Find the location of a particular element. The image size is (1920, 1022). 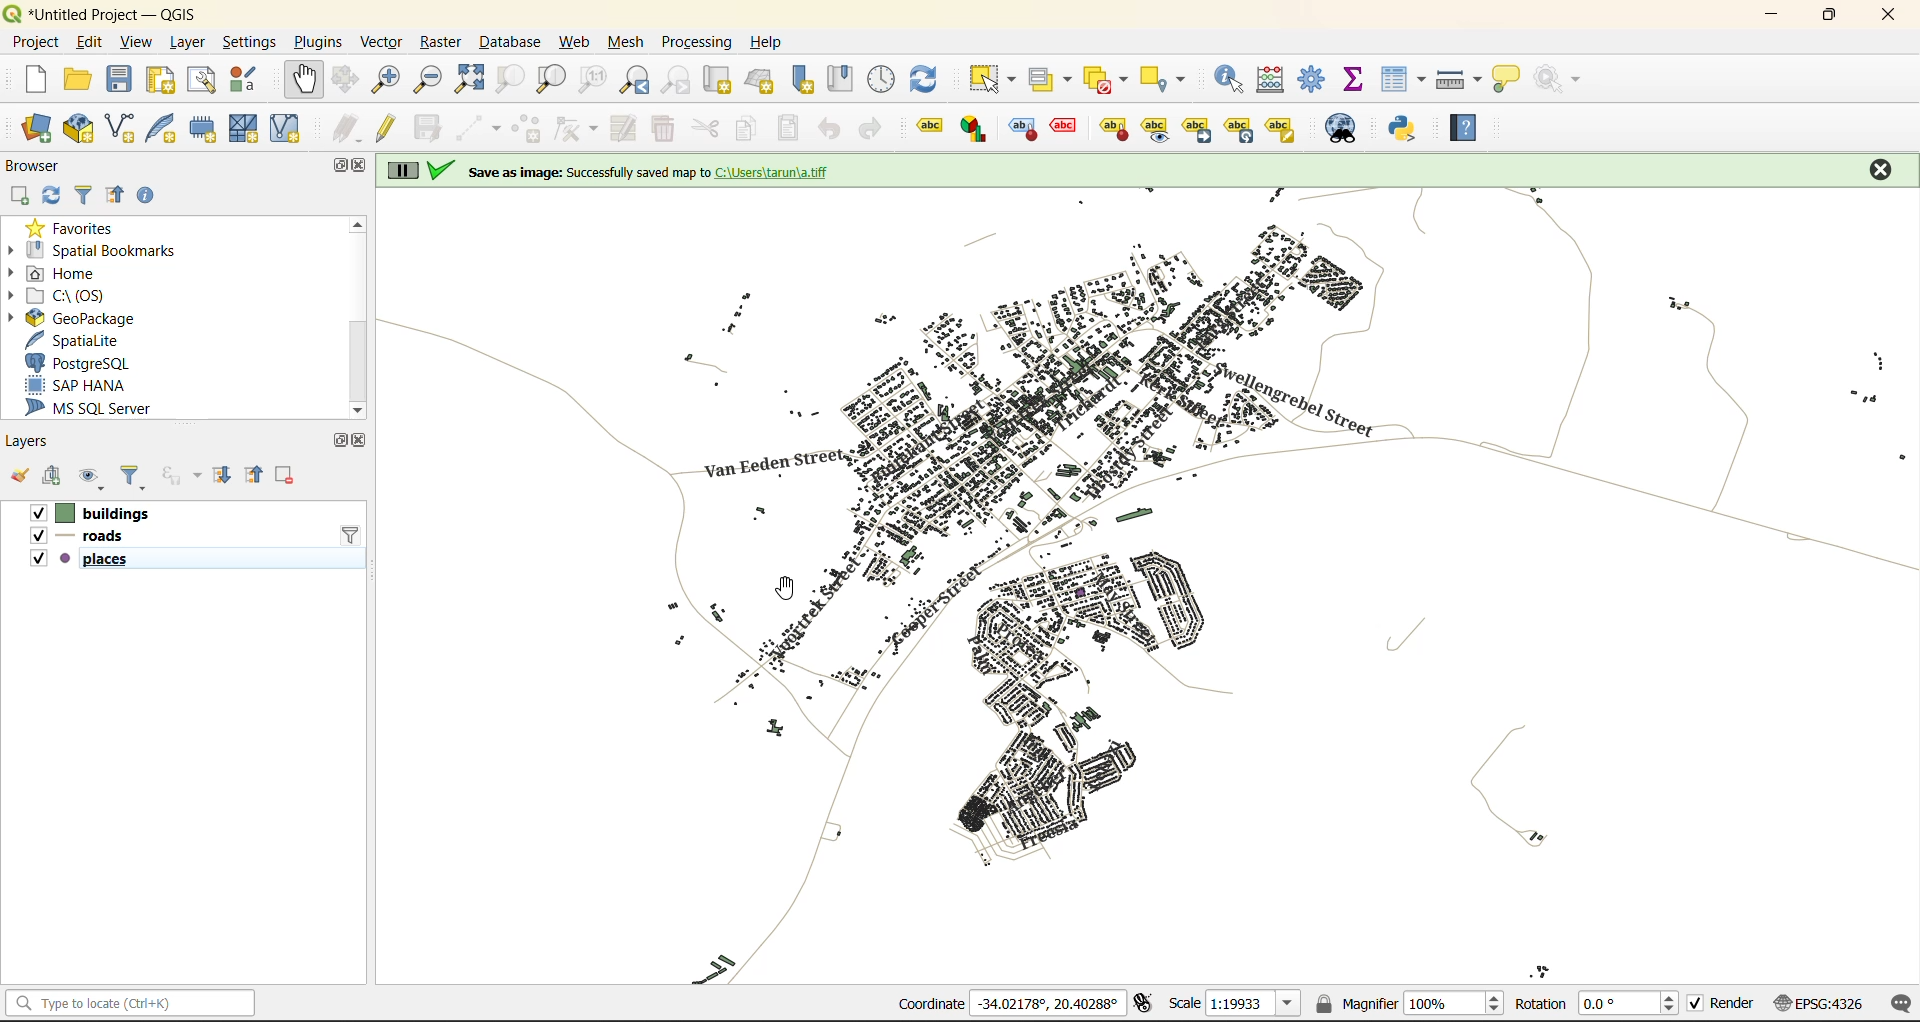

collapse all is located at coordinates (115, 197).